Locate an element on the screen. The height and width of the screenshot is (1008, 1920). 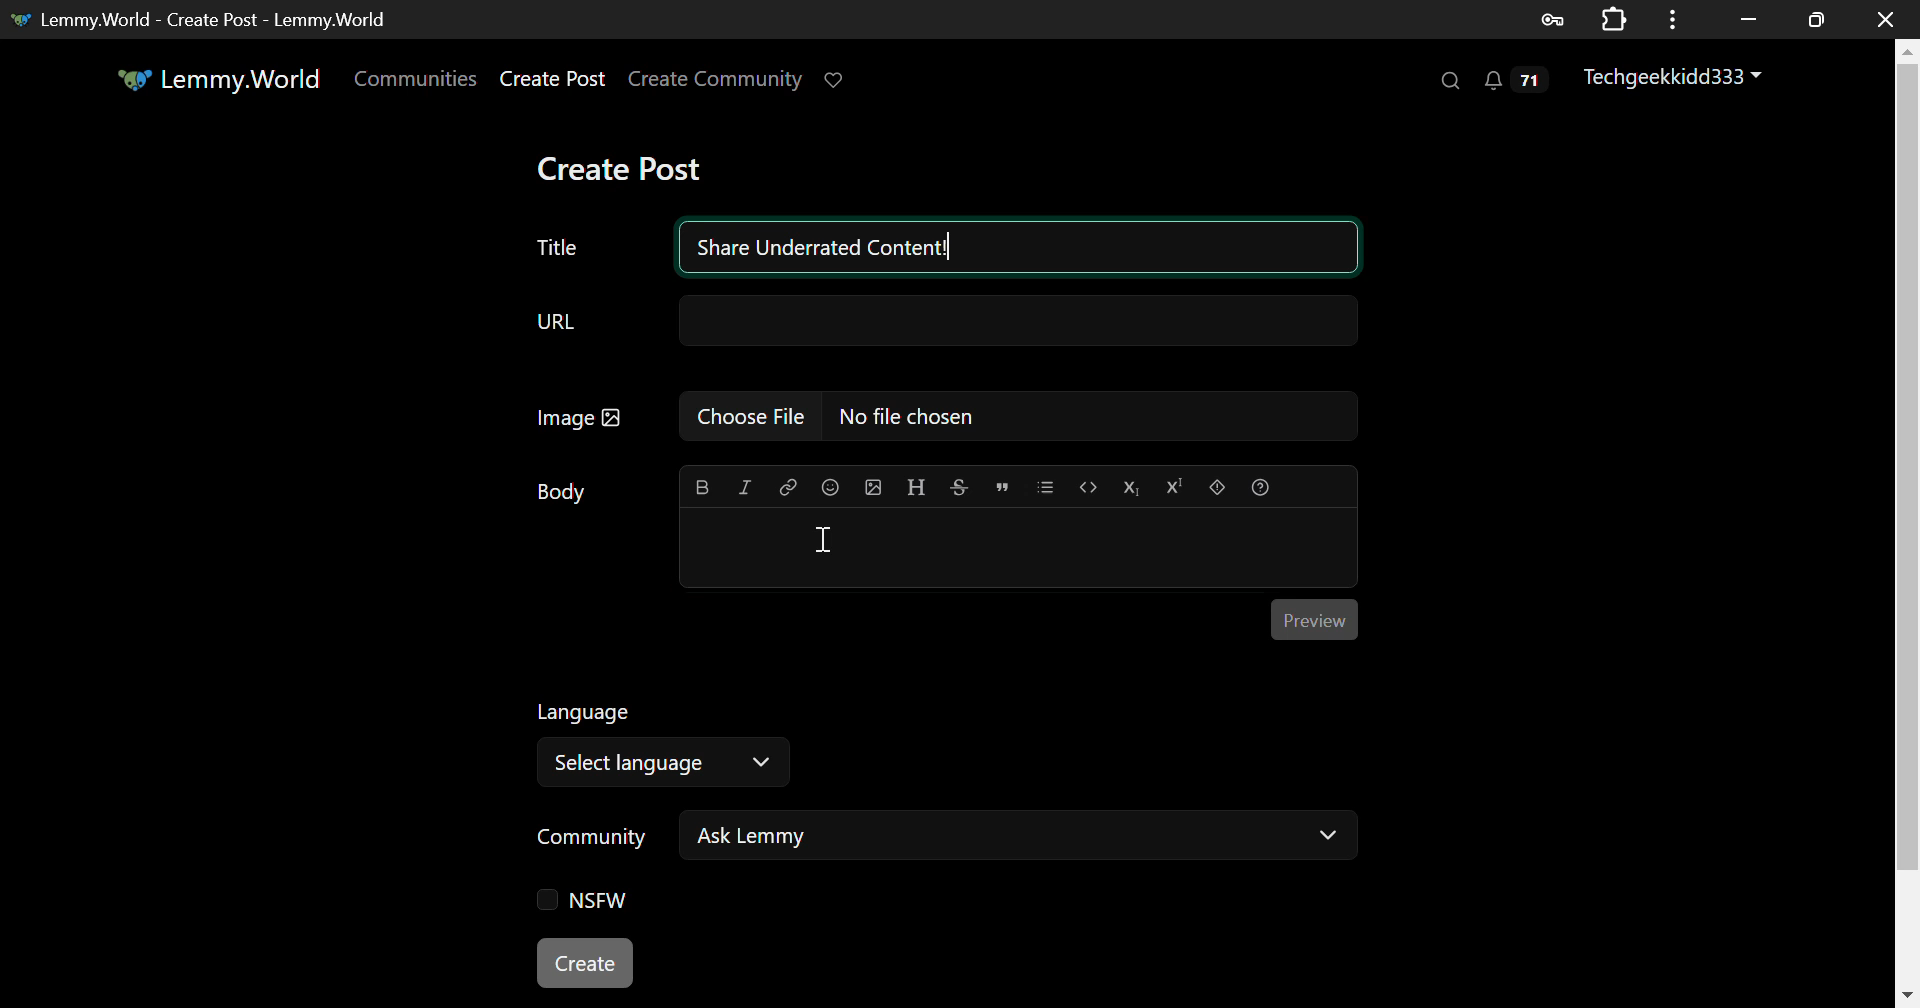
Formatting Help is located at coordinates (1259, 487).